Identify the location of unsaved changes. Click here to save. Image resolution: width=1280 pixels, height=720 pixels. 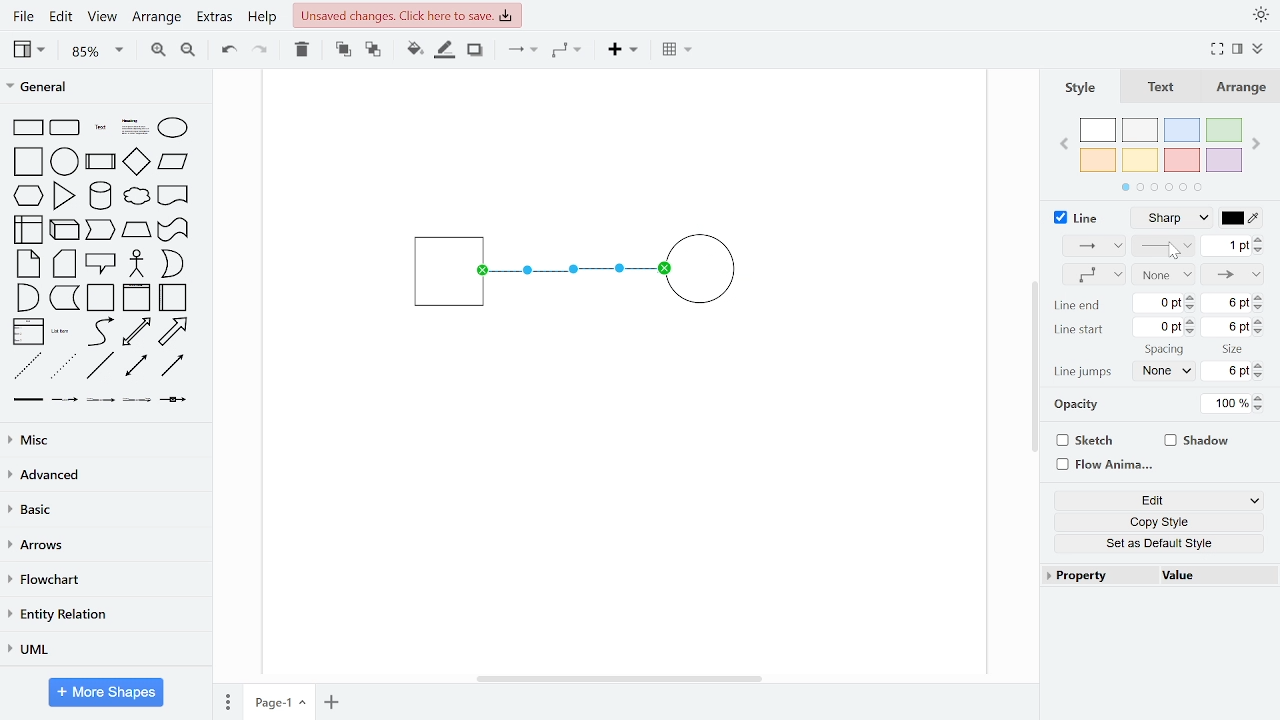
(408, 14).